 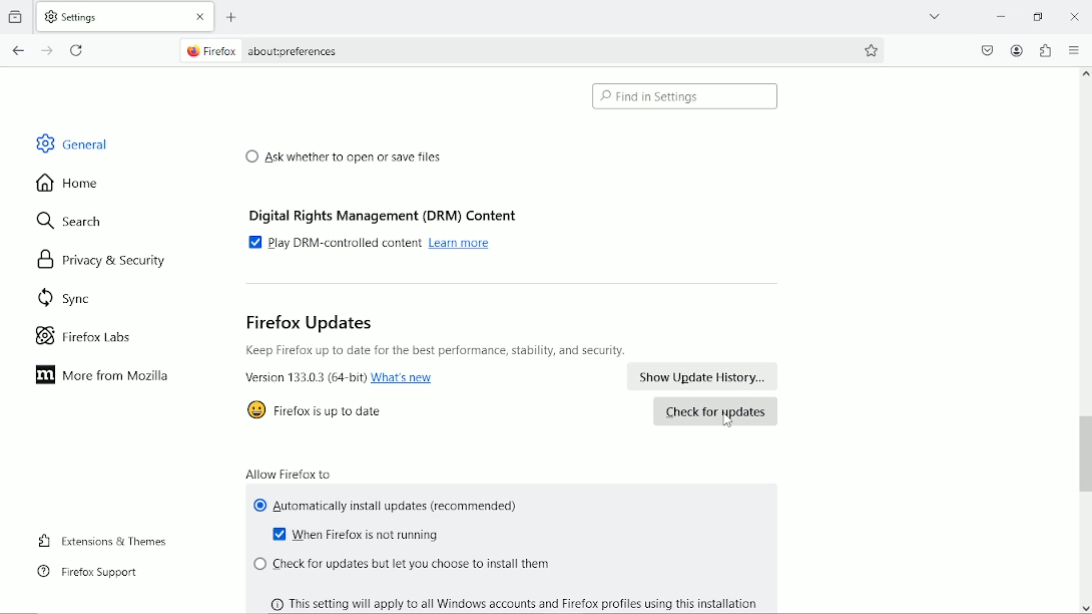 What do you see at coordinates (84, 336) in the screenshot?
I see `firefox labs` at bounding box center [84, 336].